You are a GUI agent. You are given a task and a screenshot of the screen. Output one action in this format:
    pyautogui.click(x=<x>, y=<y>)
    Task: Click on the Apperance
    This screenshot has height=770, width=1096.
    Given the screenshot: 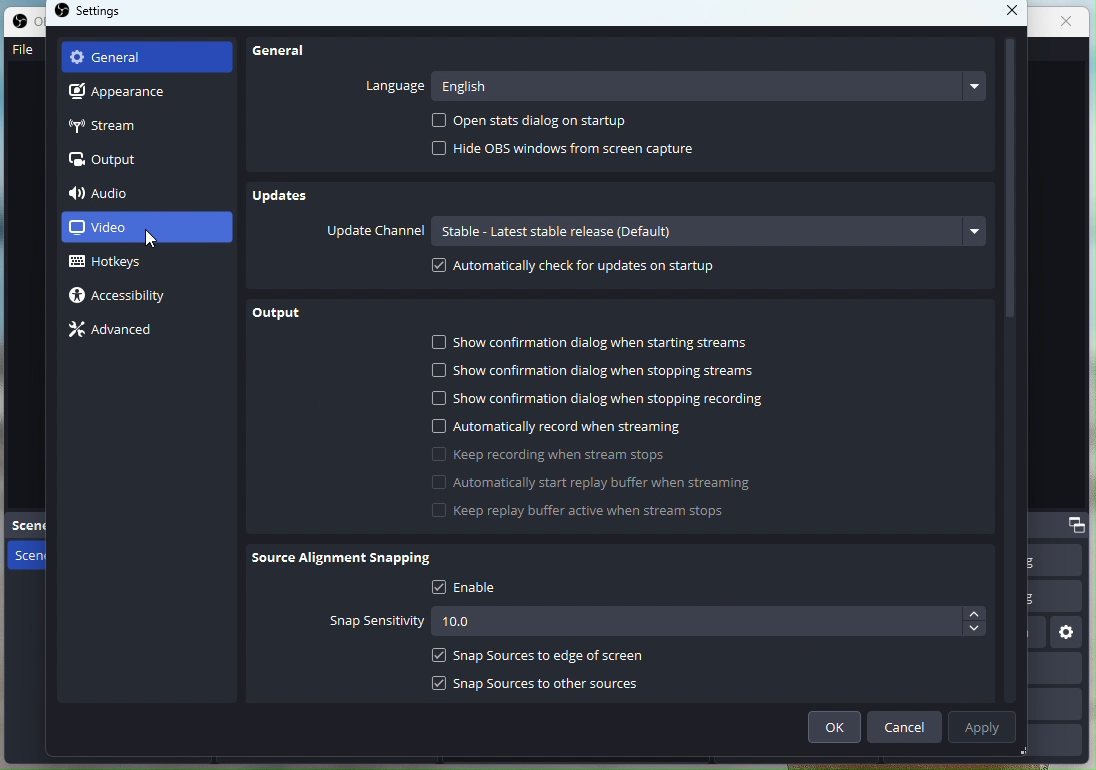 What is the action you would take?
    pyautogui.click(x=148, y=92)
    